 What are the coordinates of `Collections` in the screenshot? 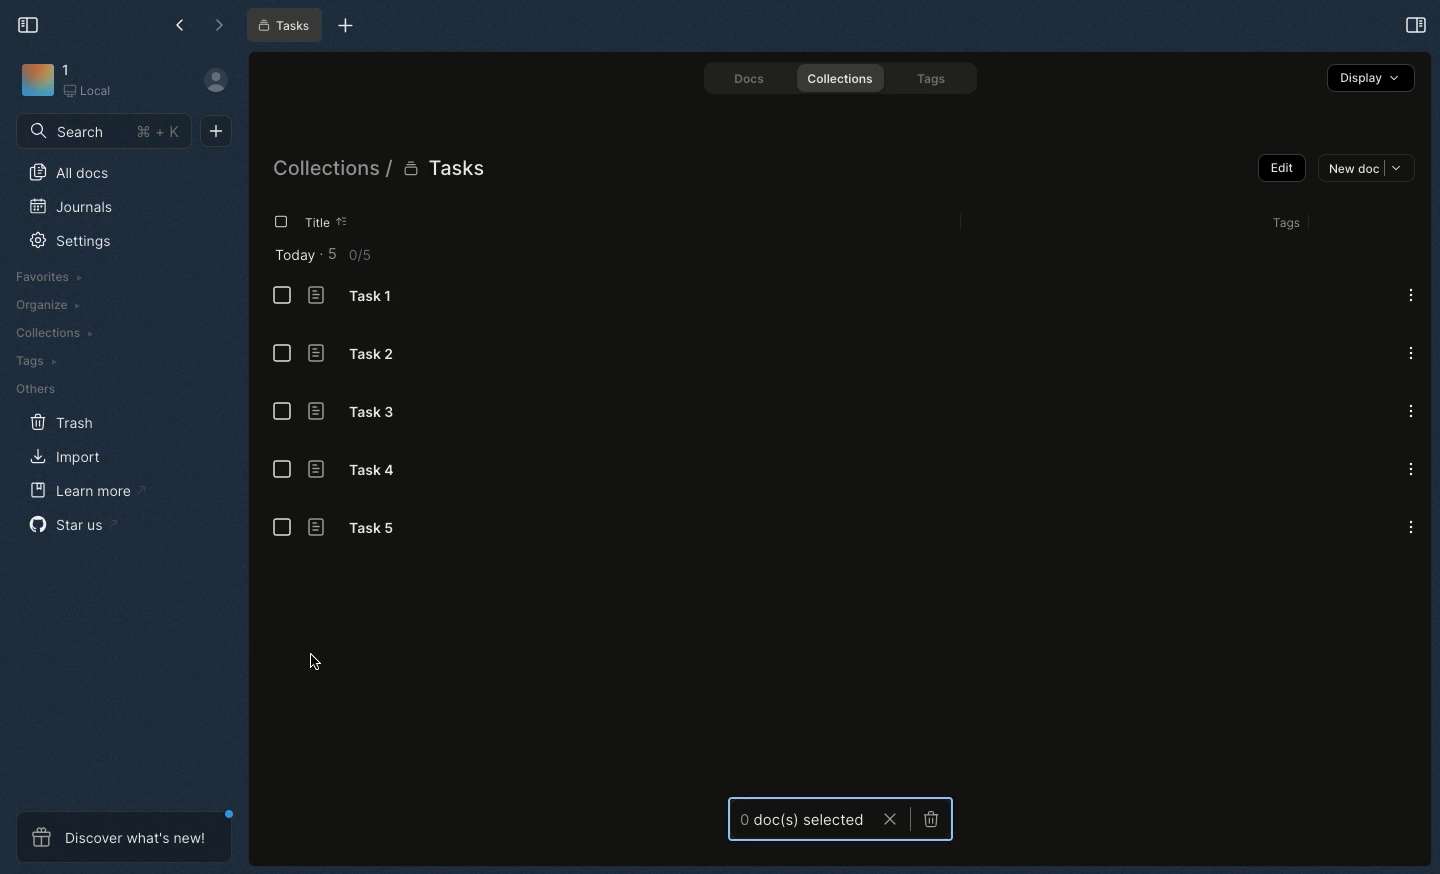 It's located at (326, 171).